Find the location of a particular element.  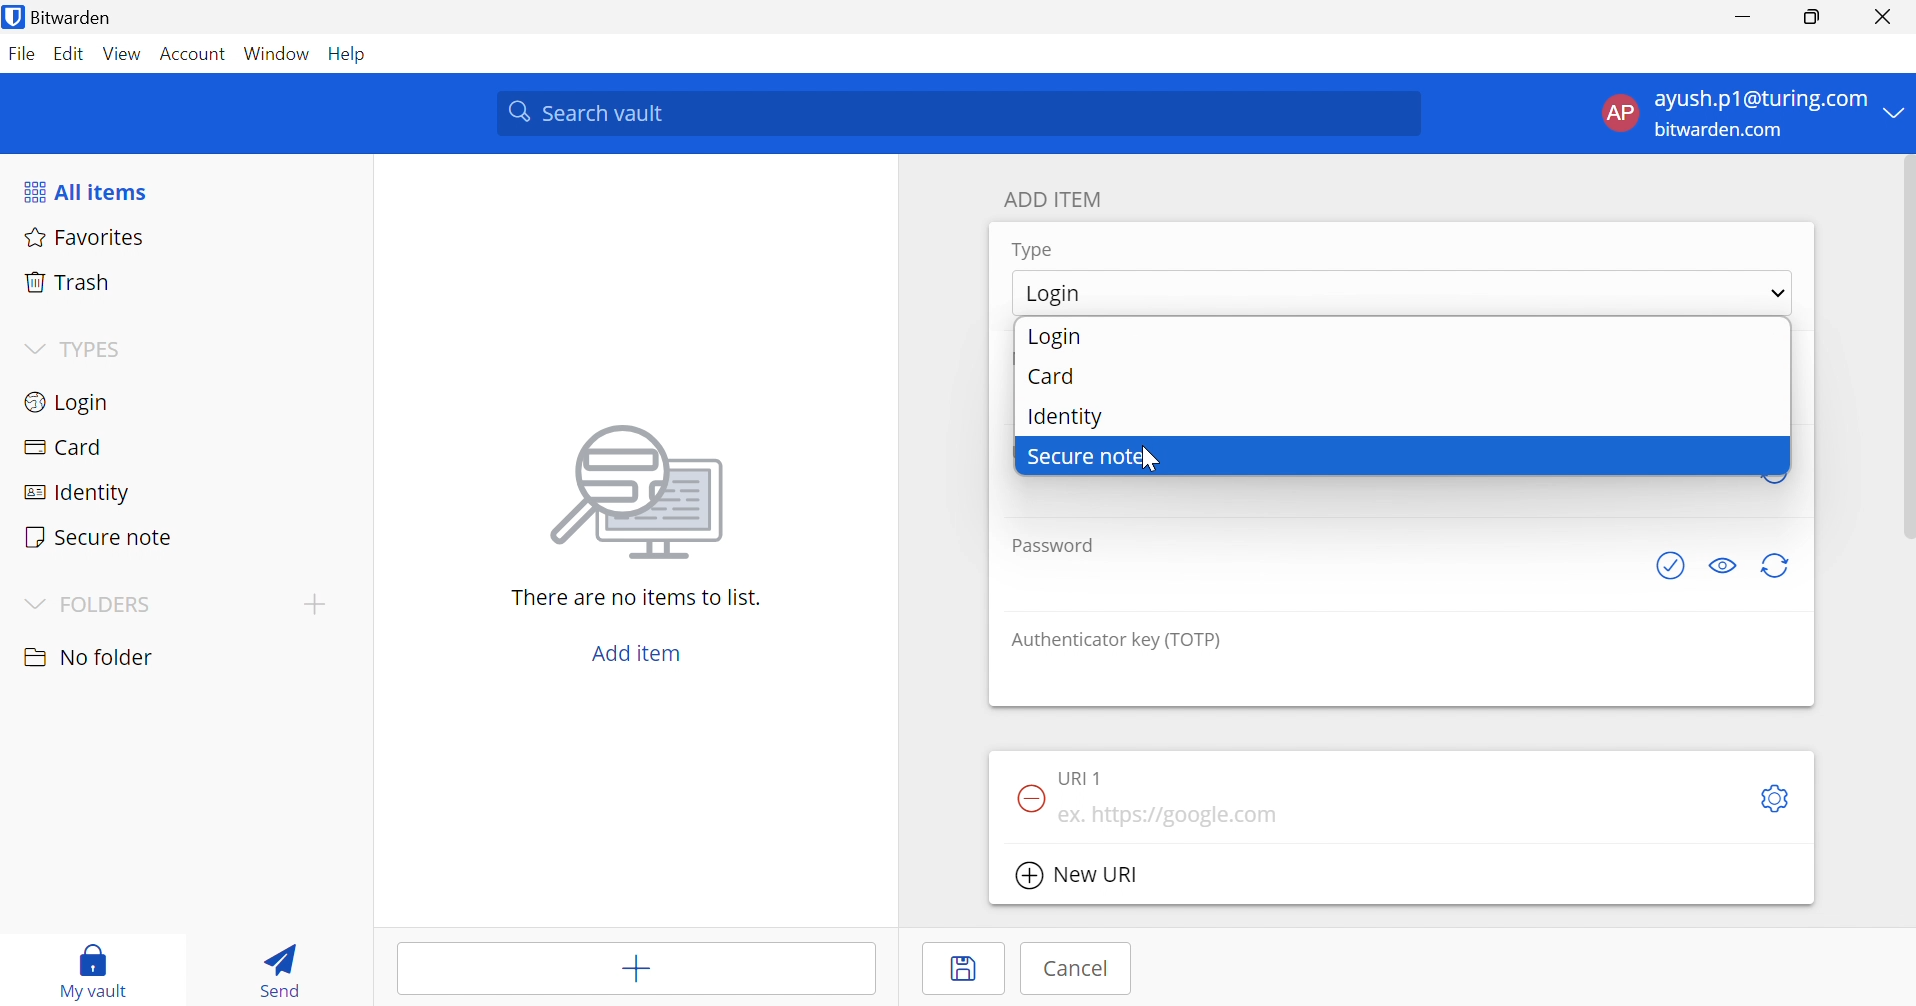

Dropdown is located at coordinates (33, 347).